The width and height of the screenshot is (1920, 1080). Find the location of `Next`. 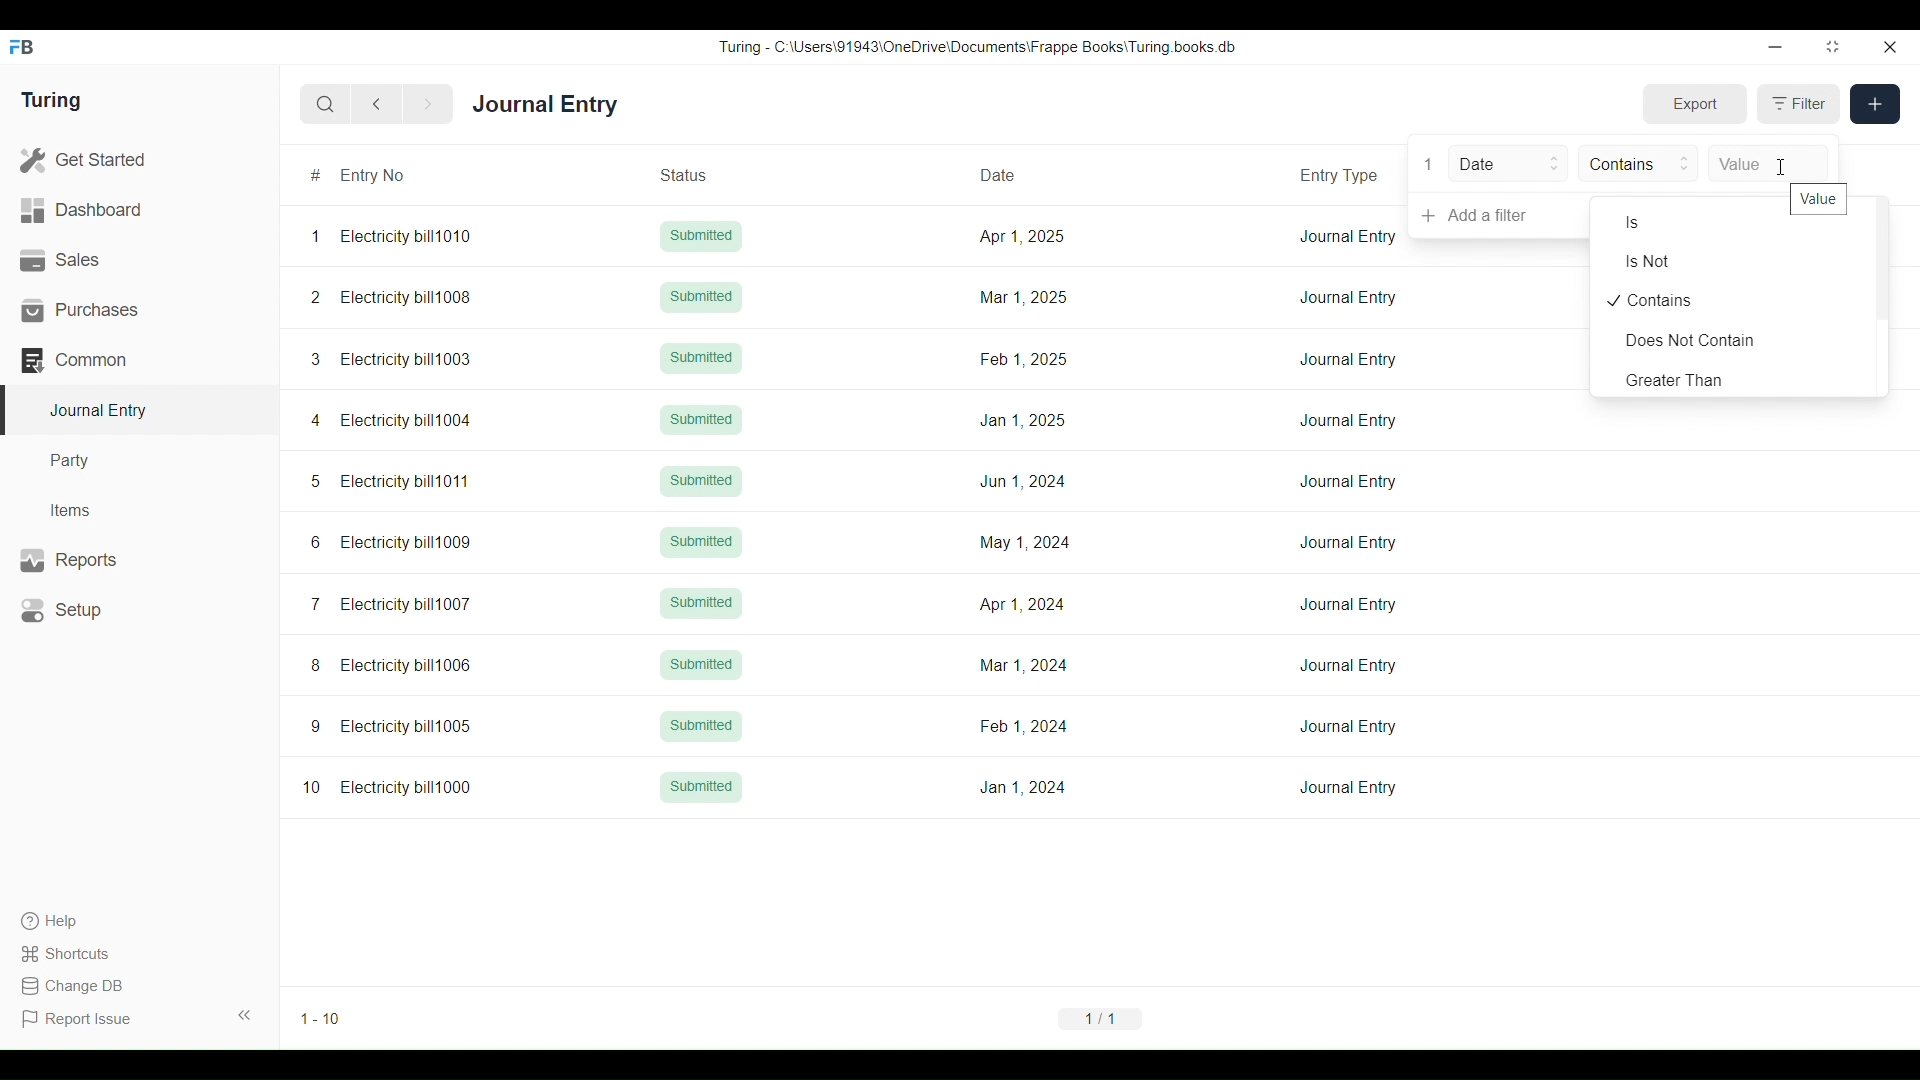

Next is located at coordinates (428, 105).